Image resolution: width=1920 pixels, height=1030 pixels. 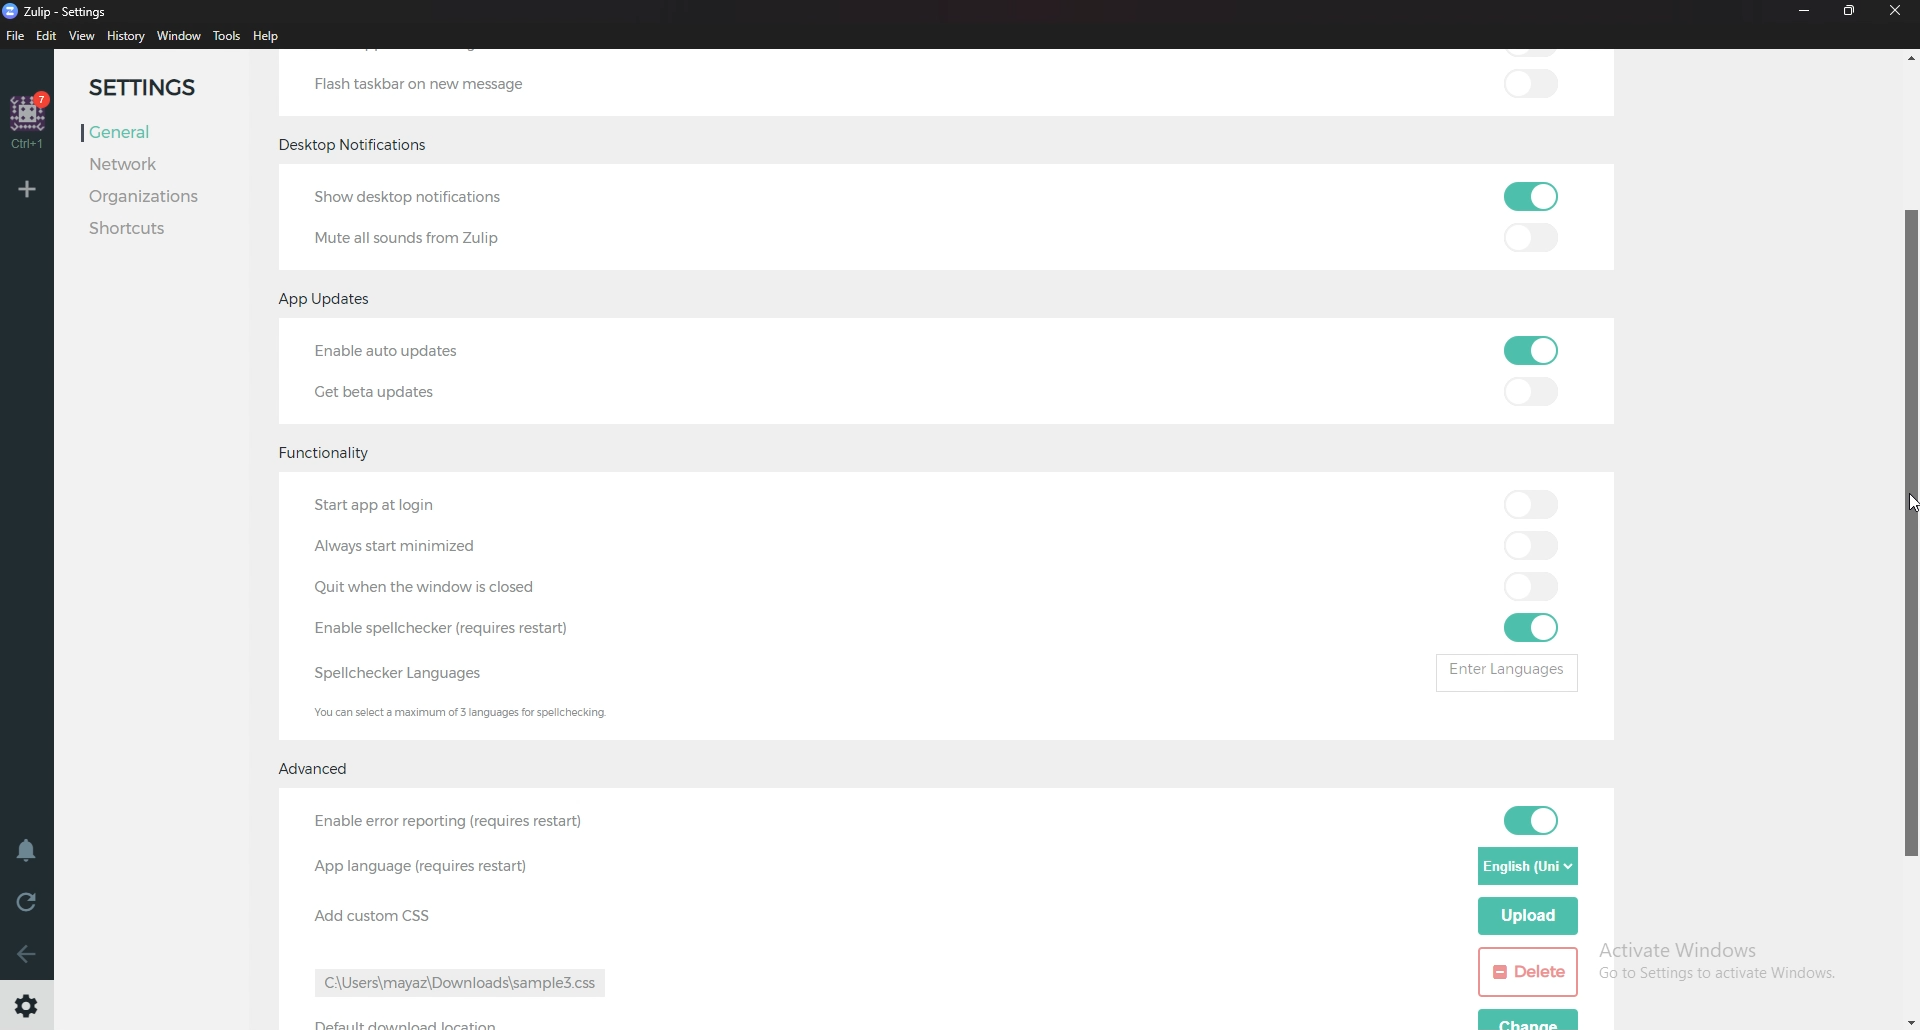 I want to click on Desktop notifications, so click(x=359, y=146).